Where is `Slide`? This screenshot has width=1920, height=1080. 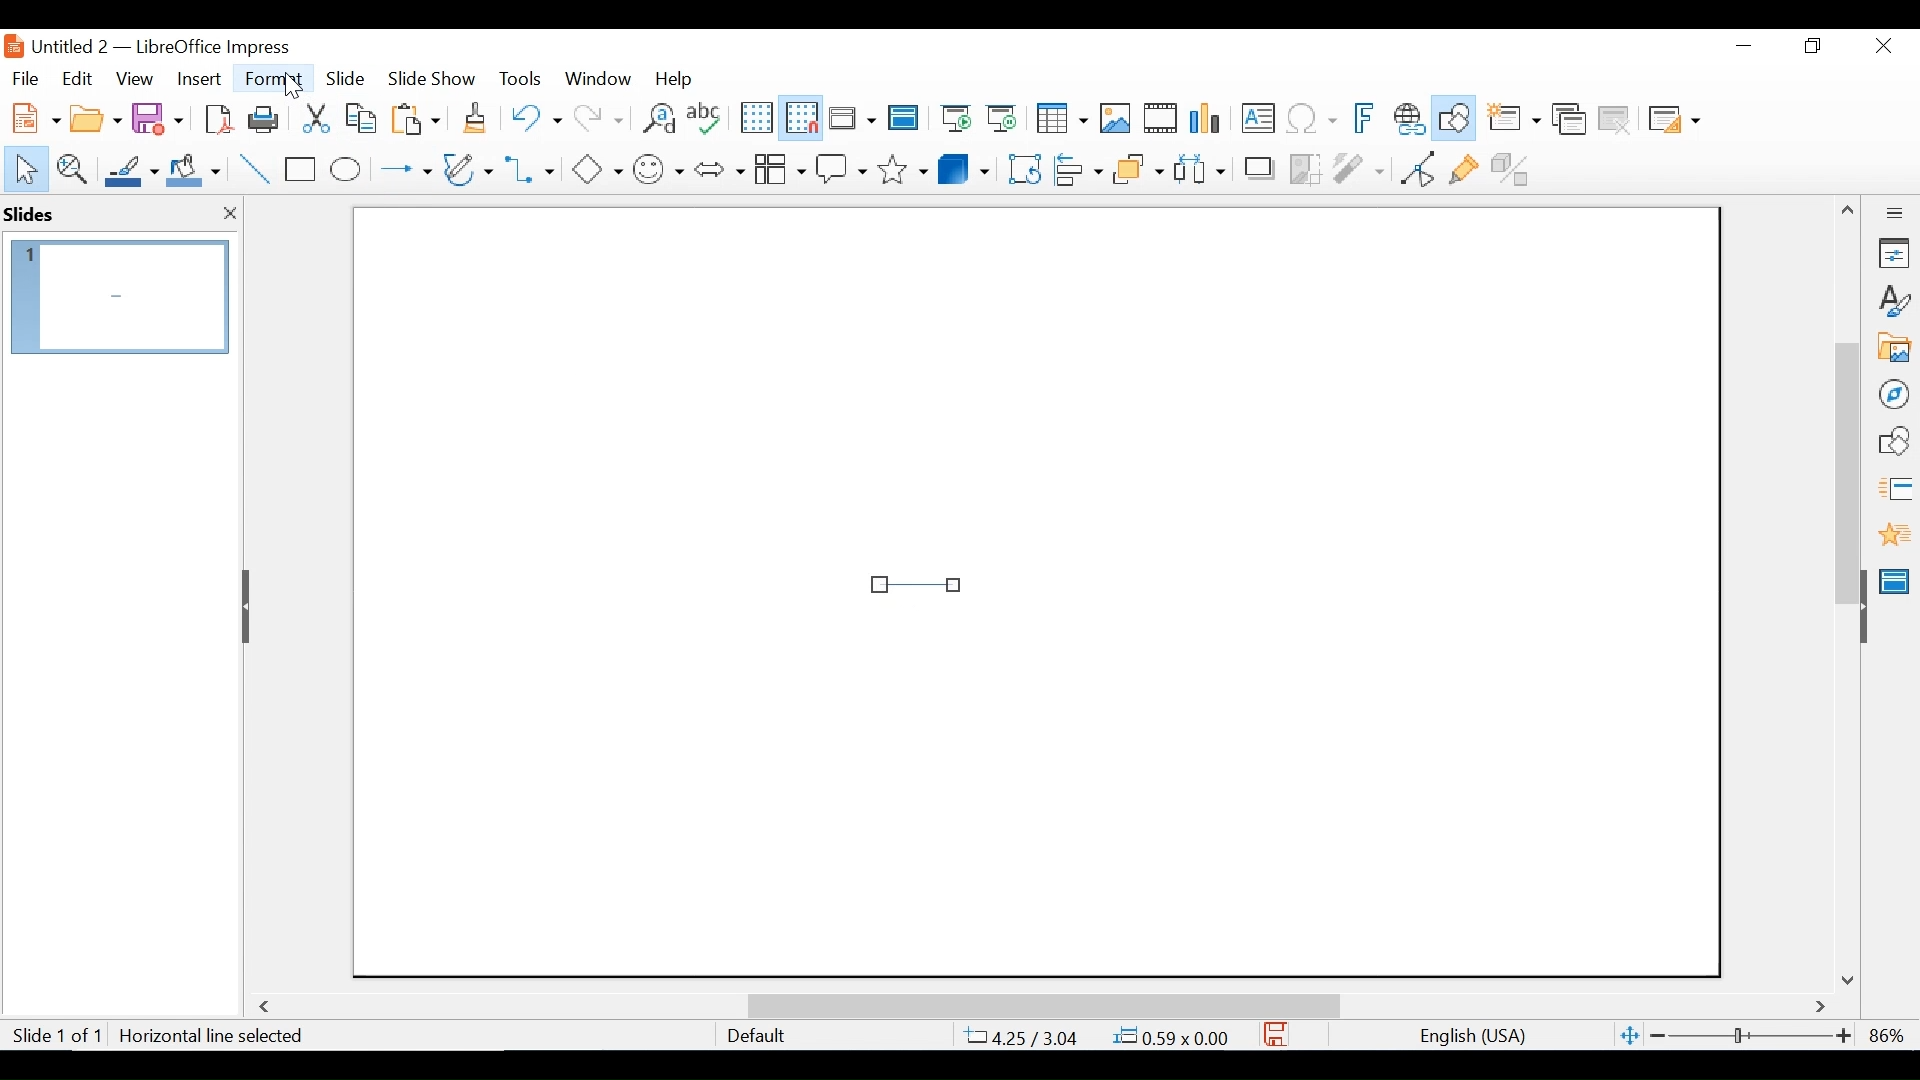 Slide is located at coordinates (346, 77).